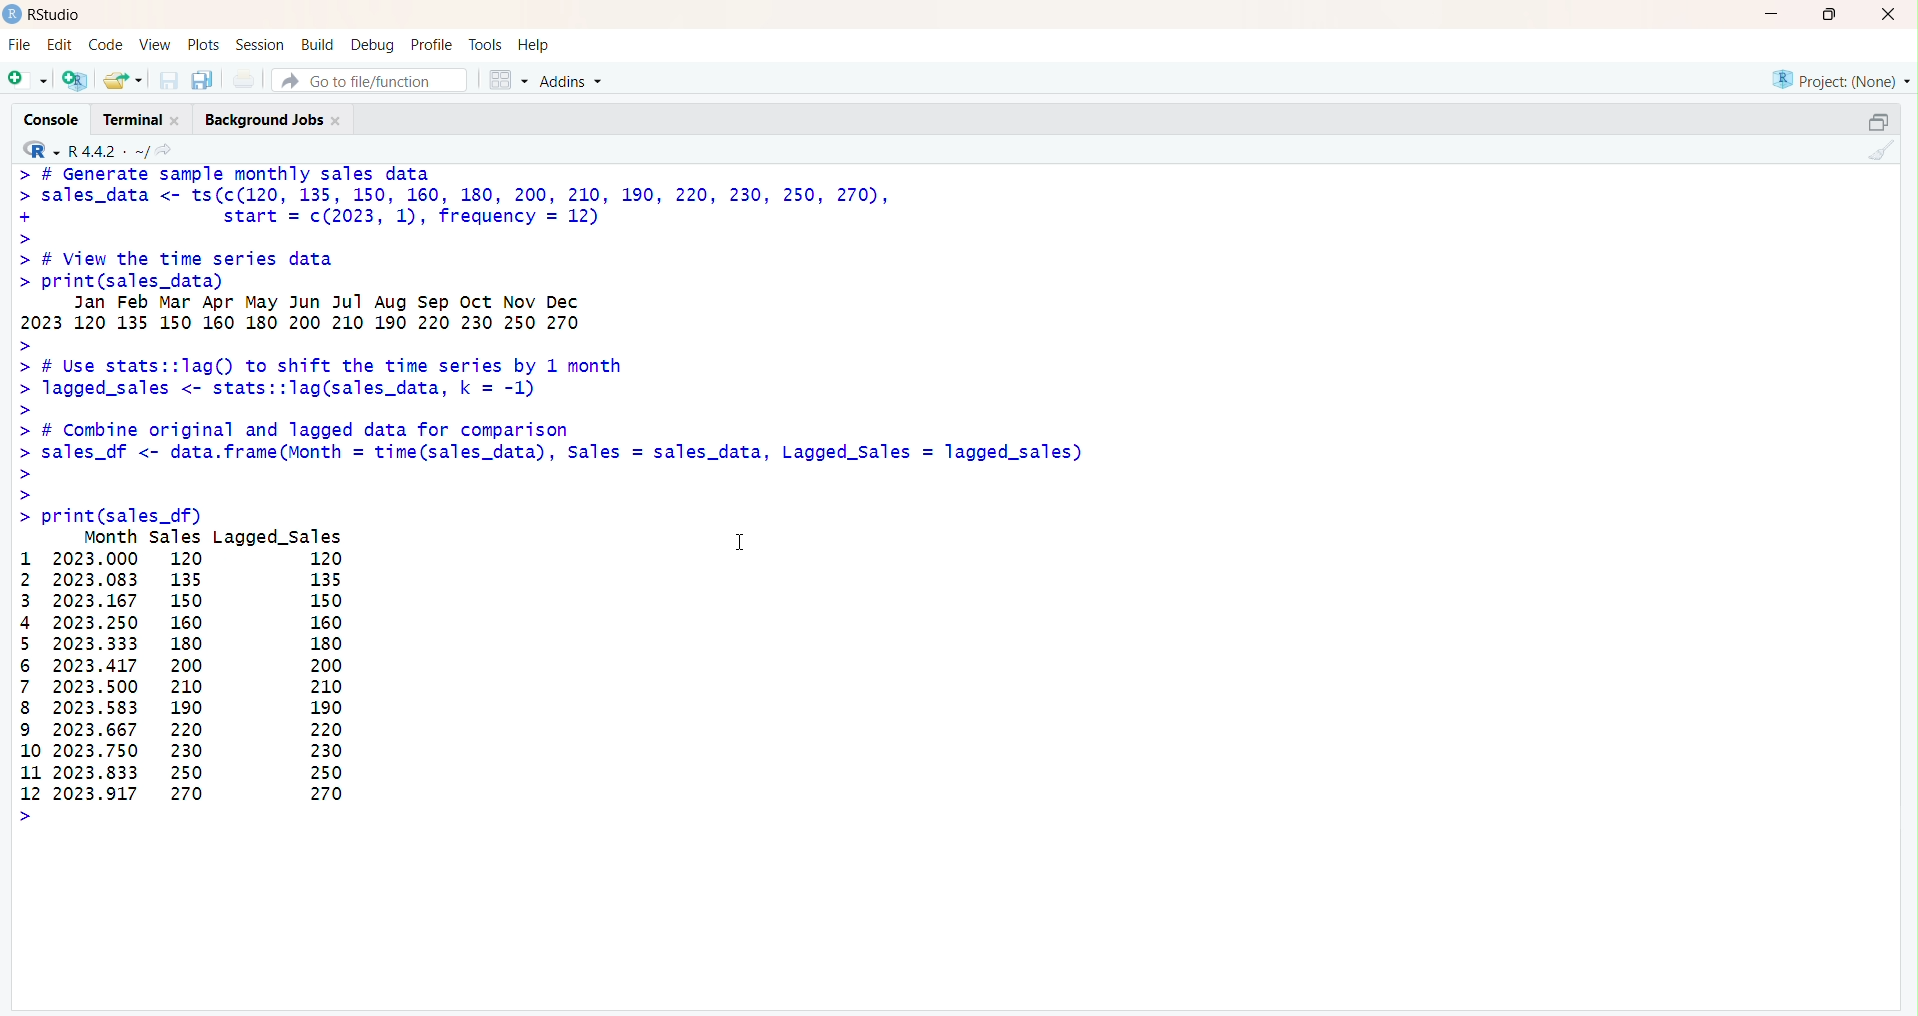 This screenshot has height=1016, width=1918. What do you see at coordinates (1880, 152) in the screenshot?
I see `clear console` at bounding box center [1880, 152].